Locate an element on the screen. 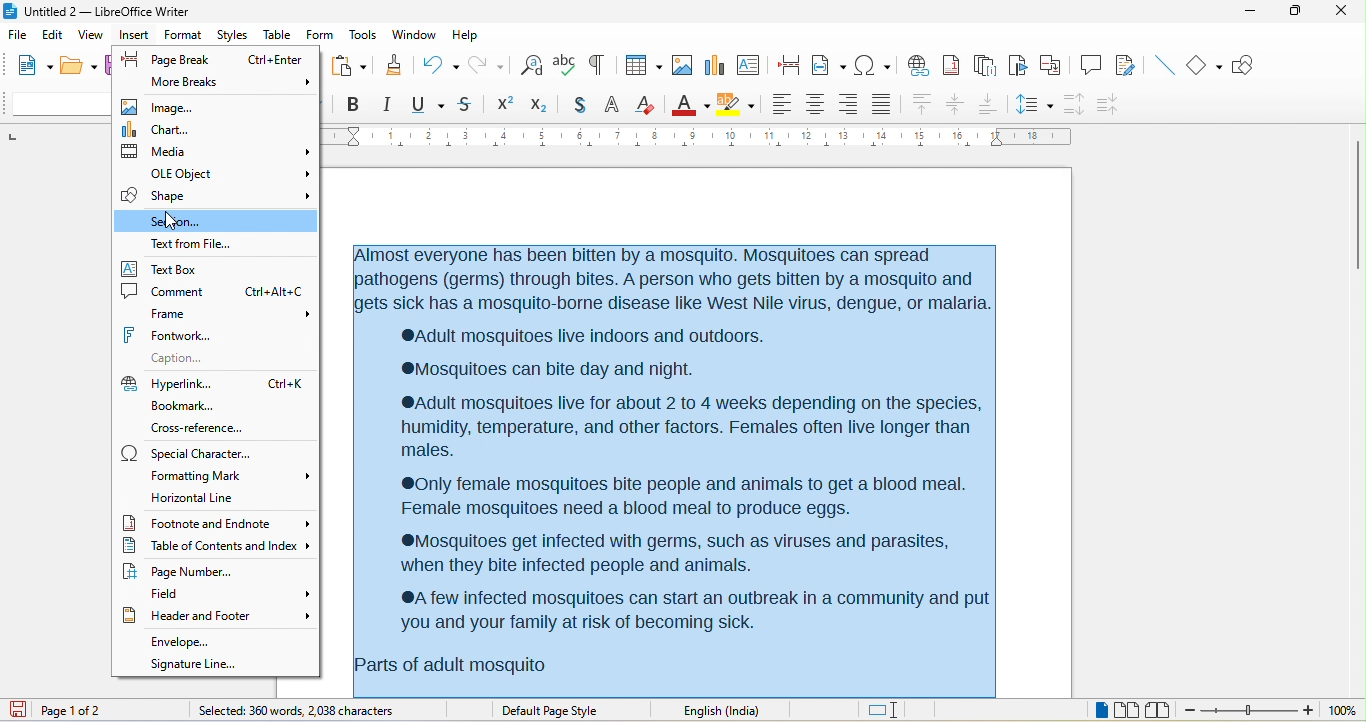 This screenshot has height=722, width=1366. zoom is located at coordinates (1248, 711).